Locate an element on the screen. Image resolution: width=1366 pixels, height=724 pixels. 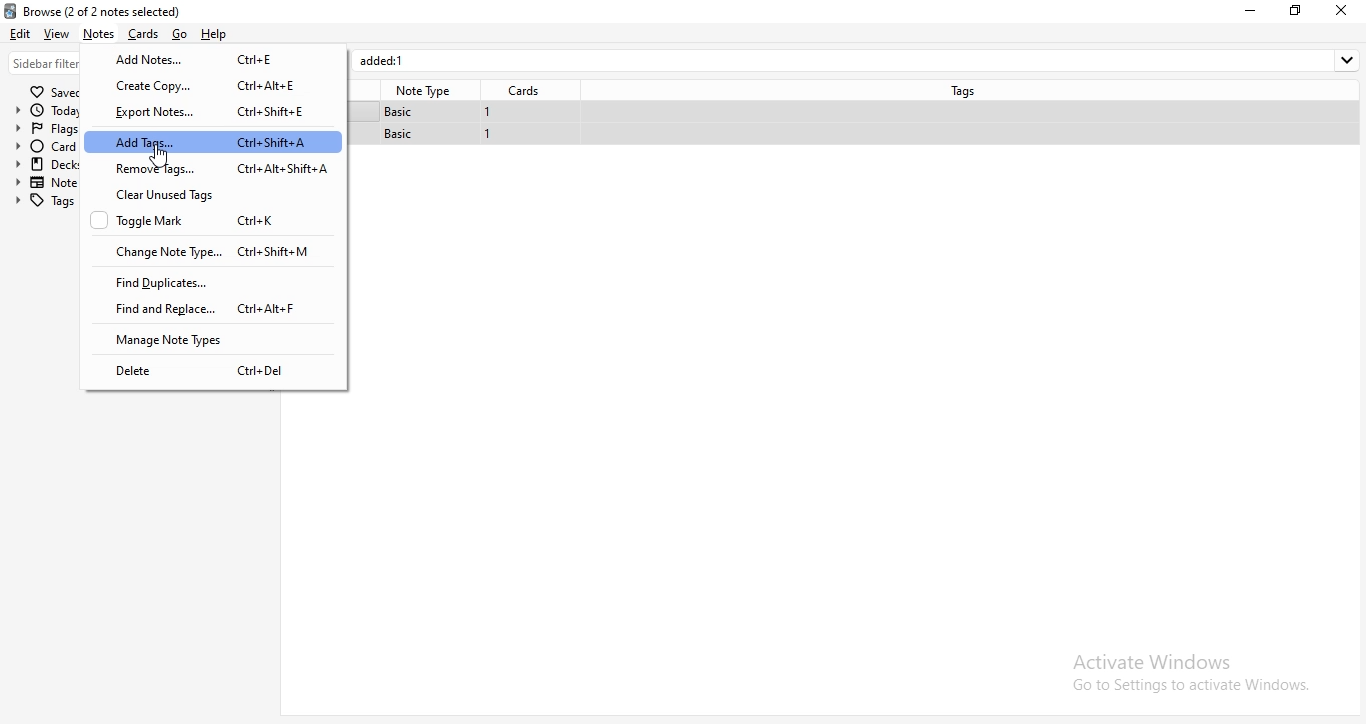
remove tags is located at coordinates (216, 167).